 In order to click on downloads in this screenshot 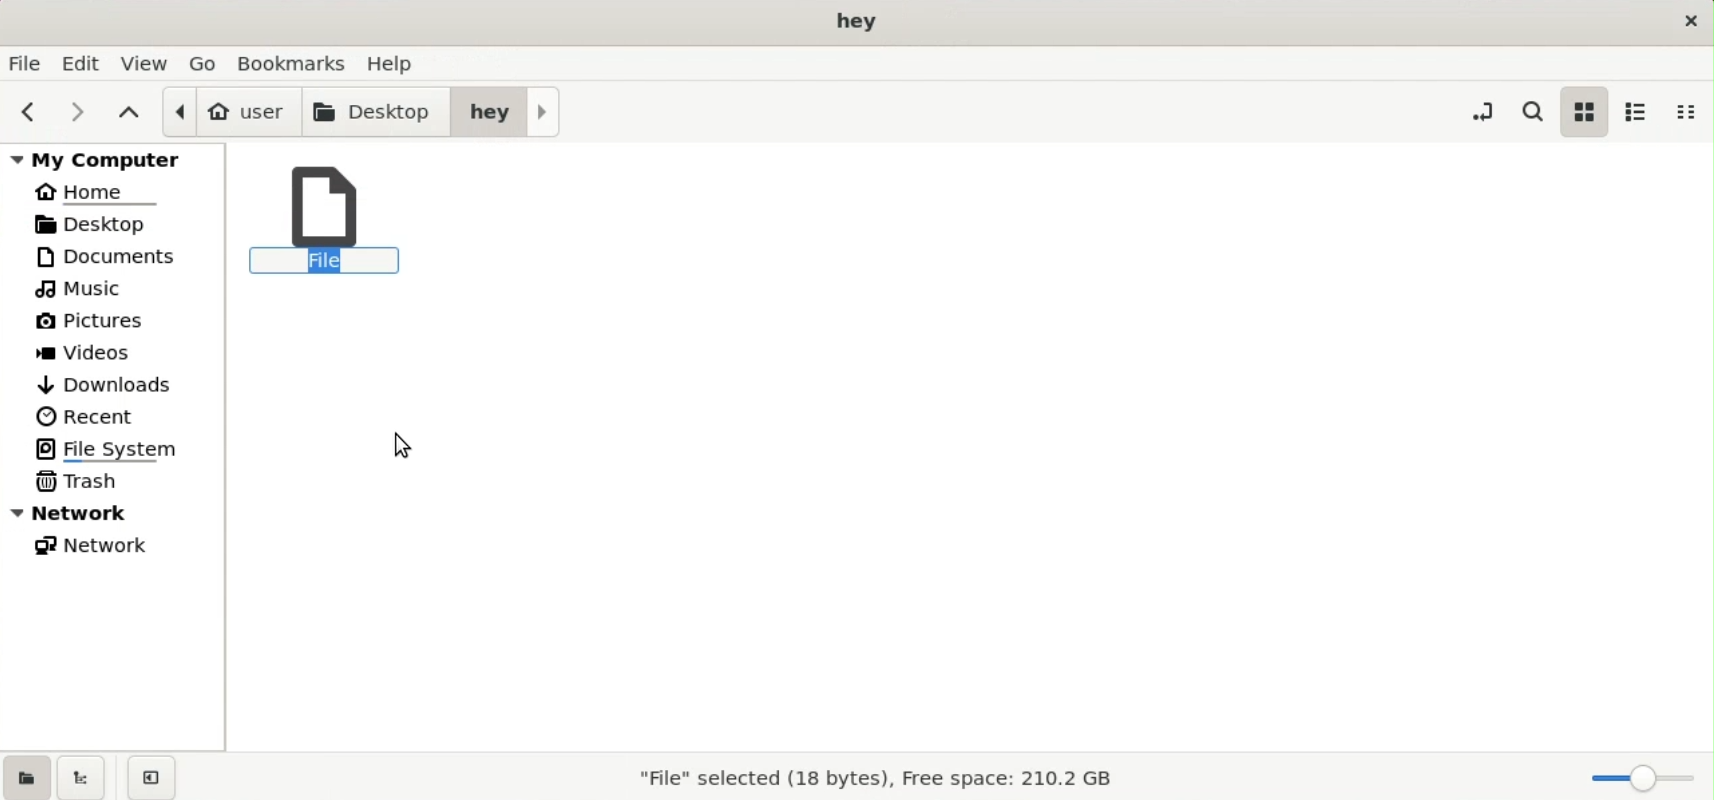, I will do `click(107, 382)`.